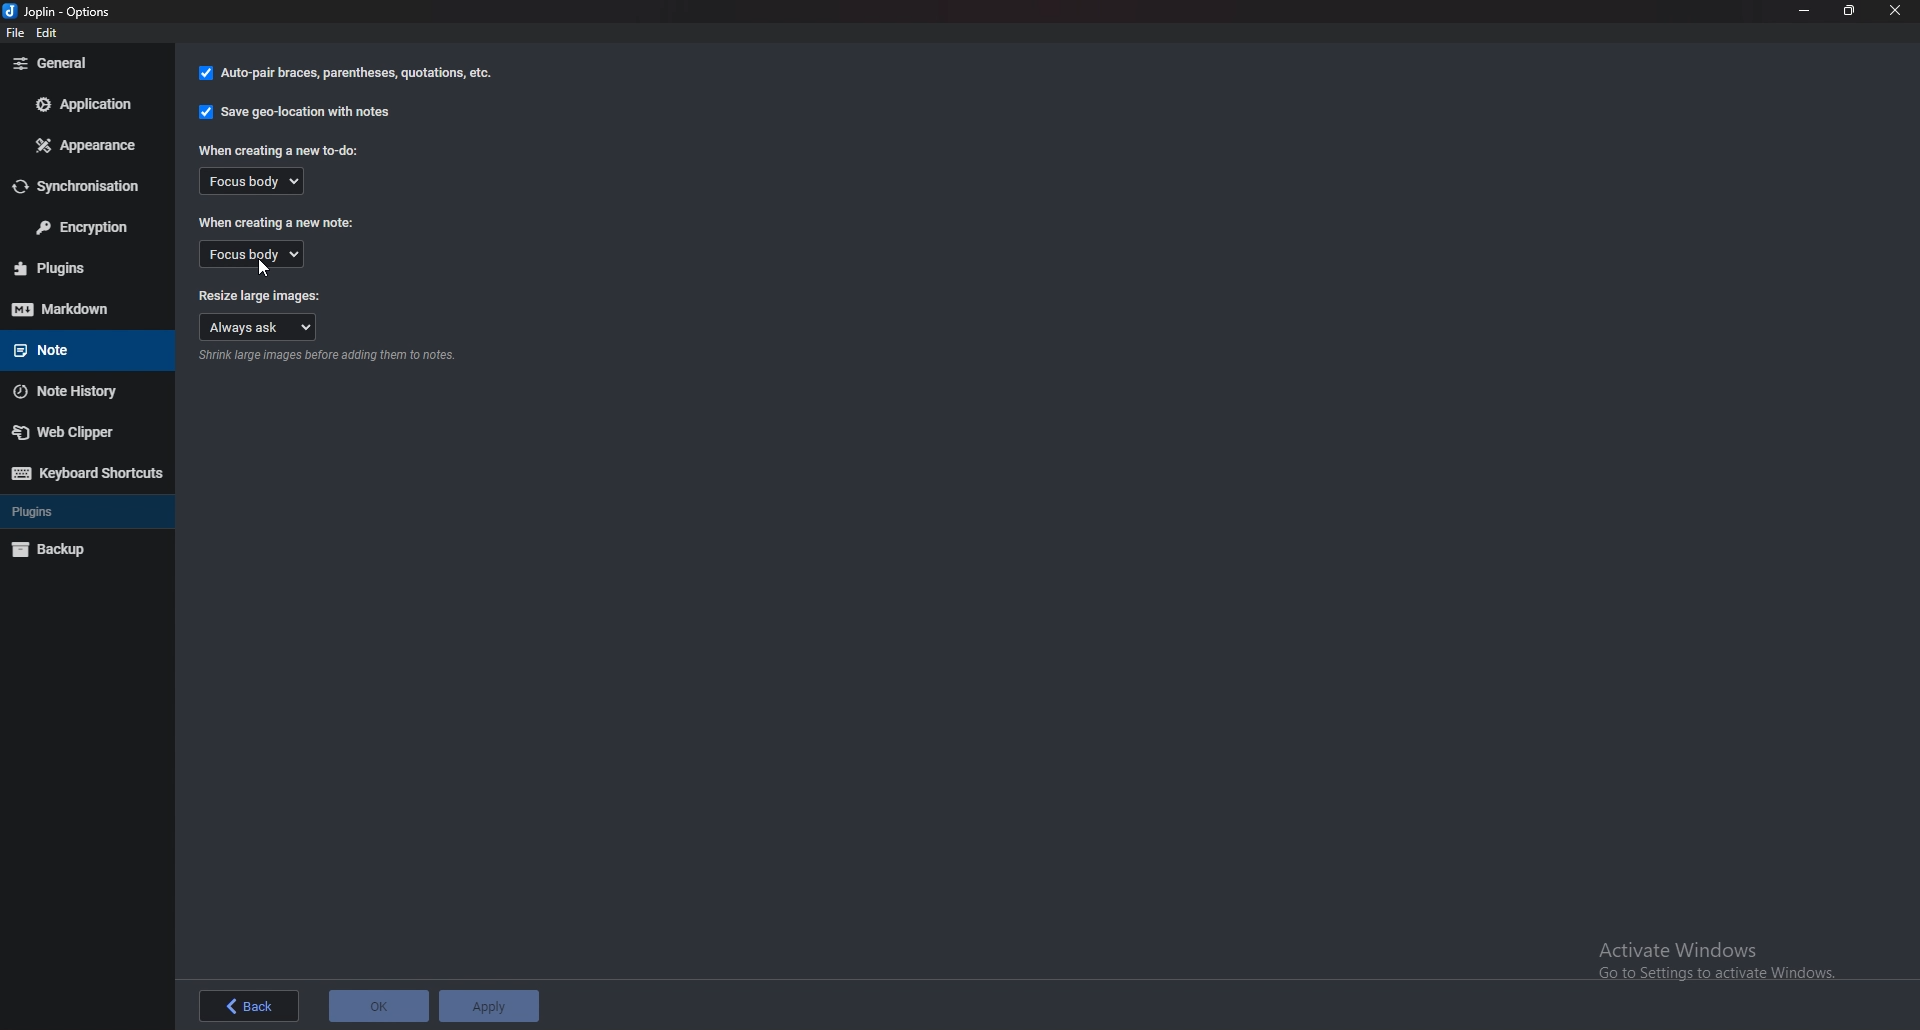  I want to click on Appearance, so click(83, 148).